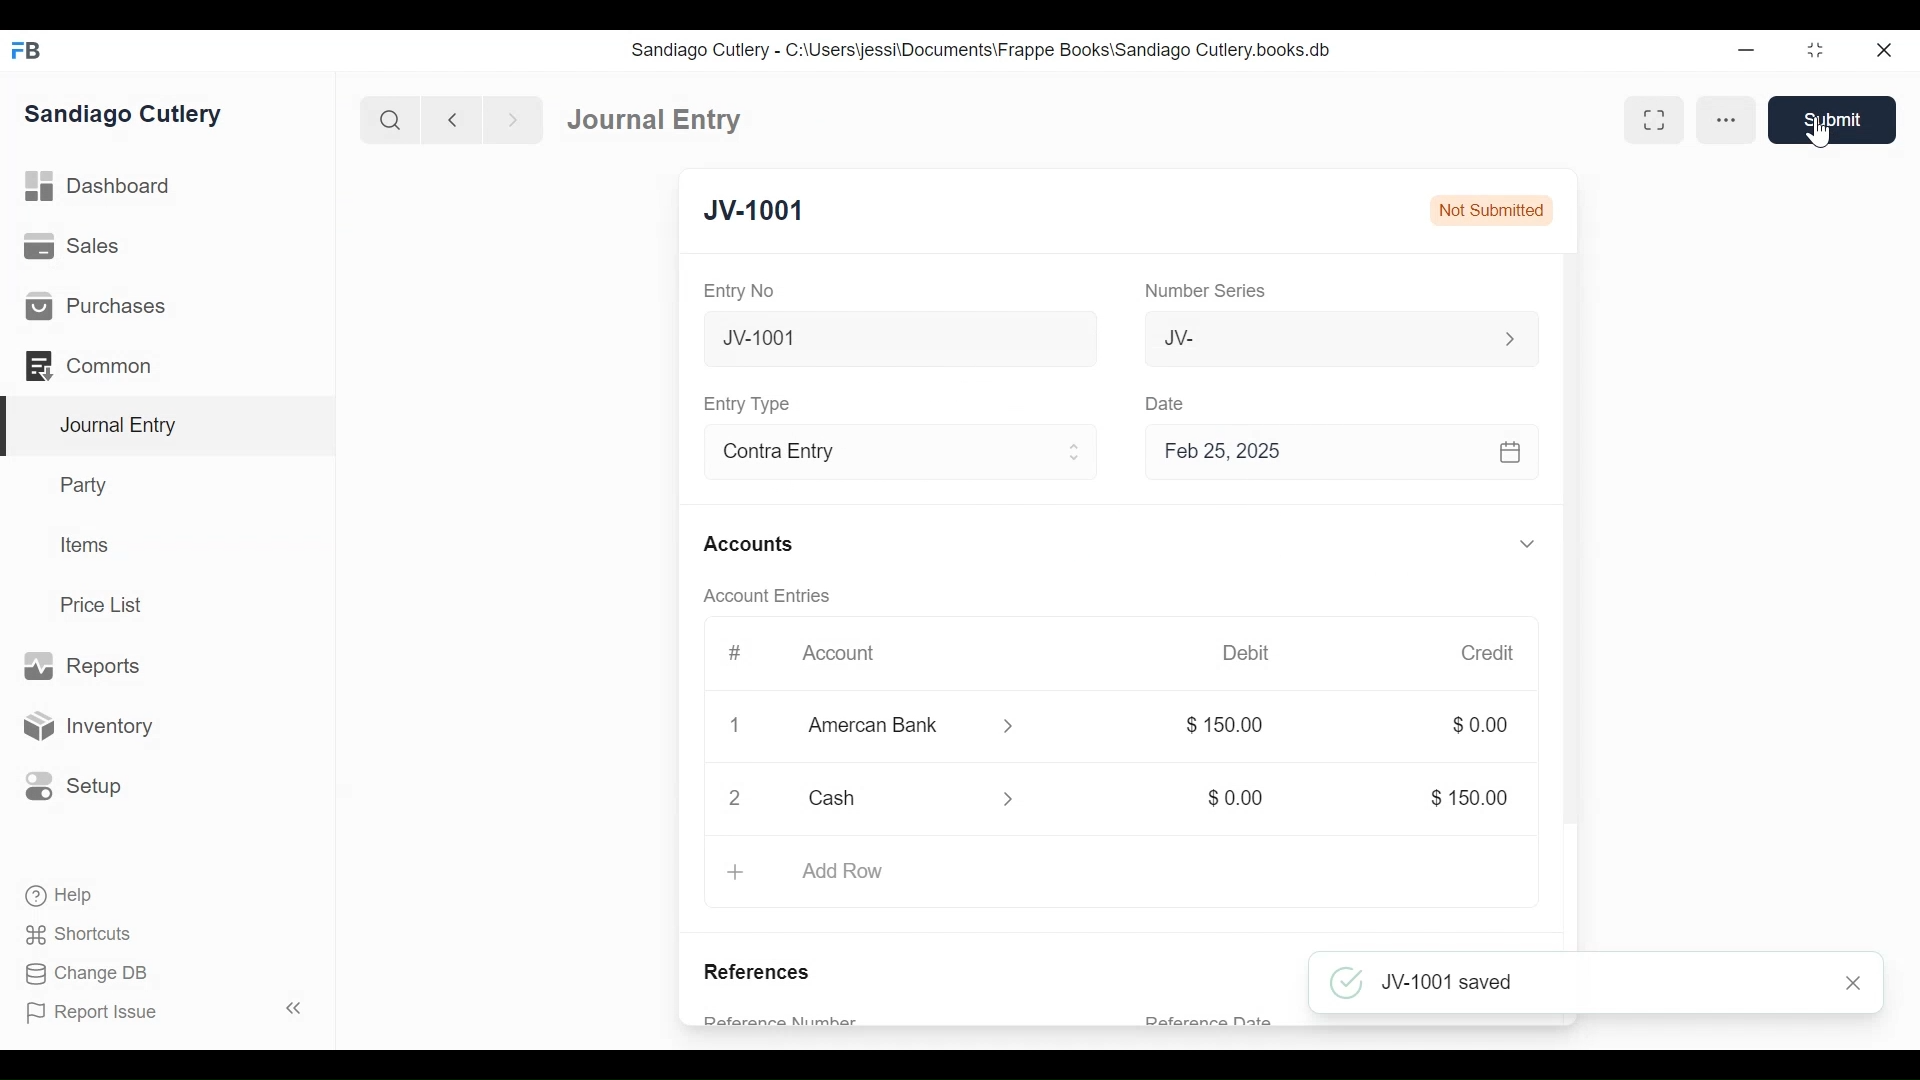 The image size is (1920, 1080). What do you see at coordinates (28, 51) in the screenshot?
I see `Frappe Books Desktop icon` at bounding box center [28, 51].